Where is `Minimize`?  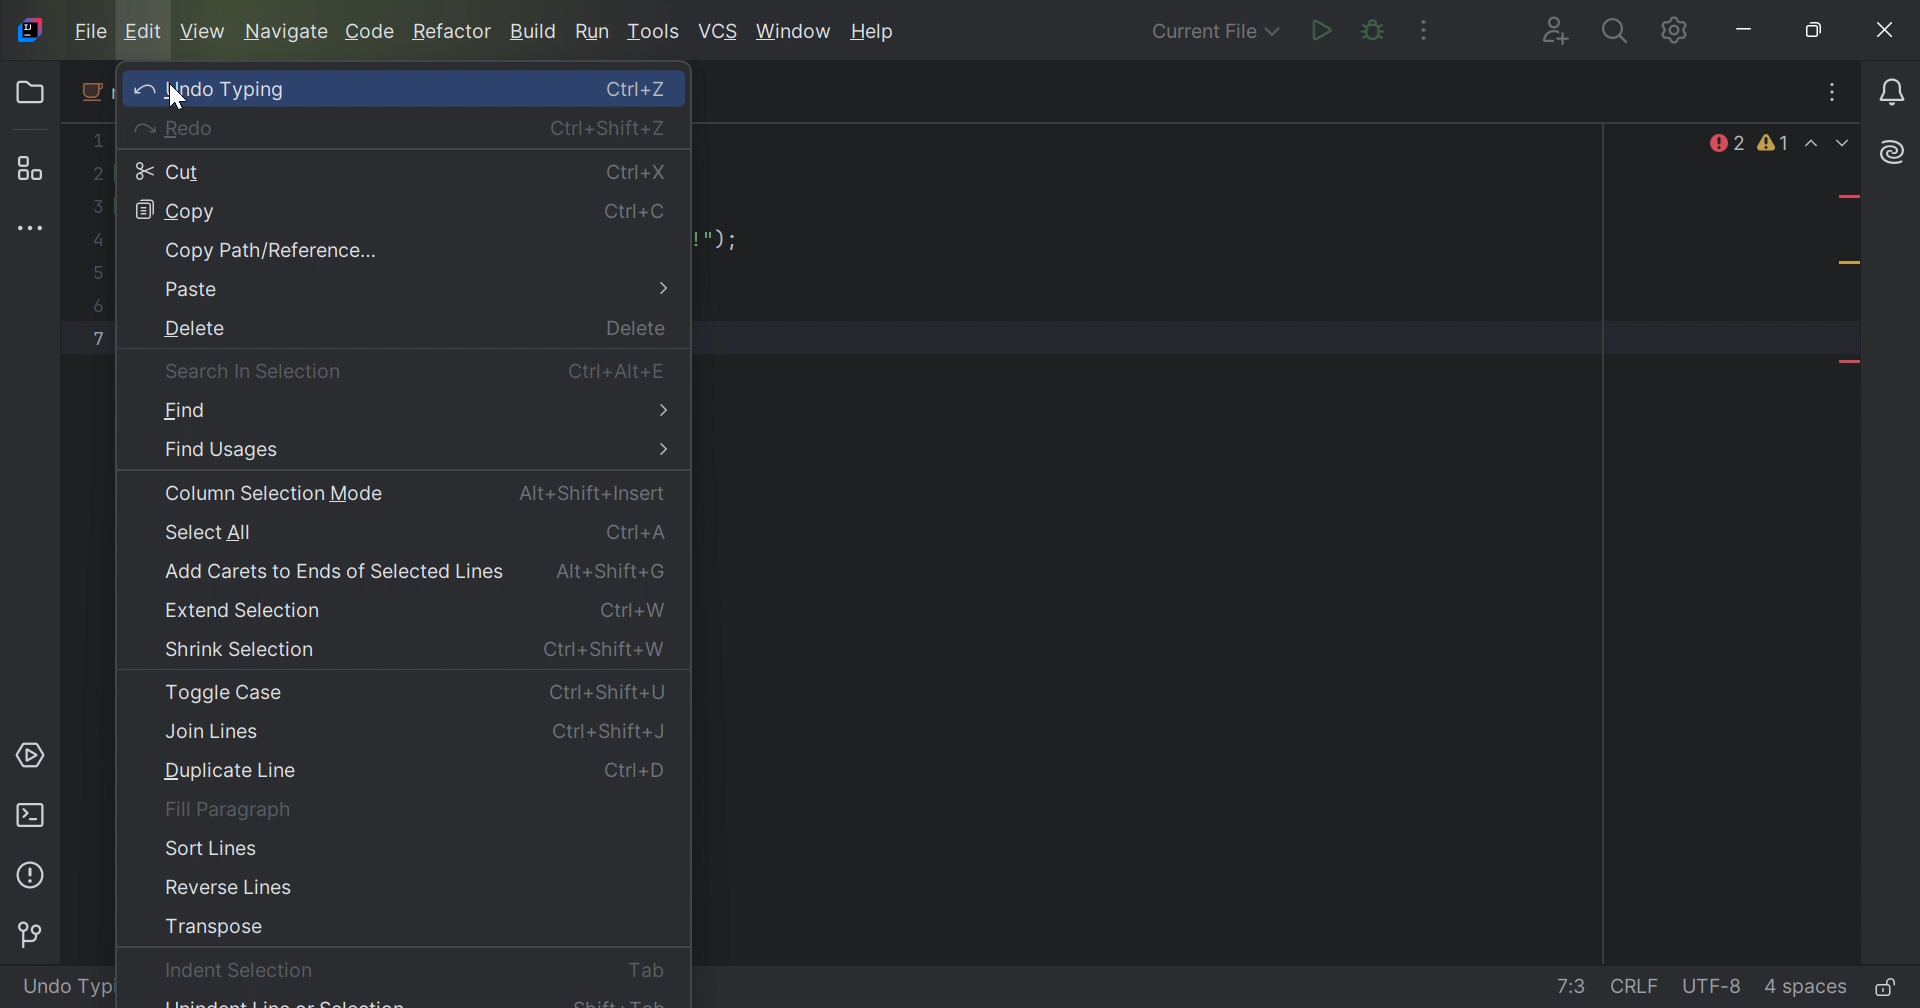 Minimize is located at coordinates (1749, 31).